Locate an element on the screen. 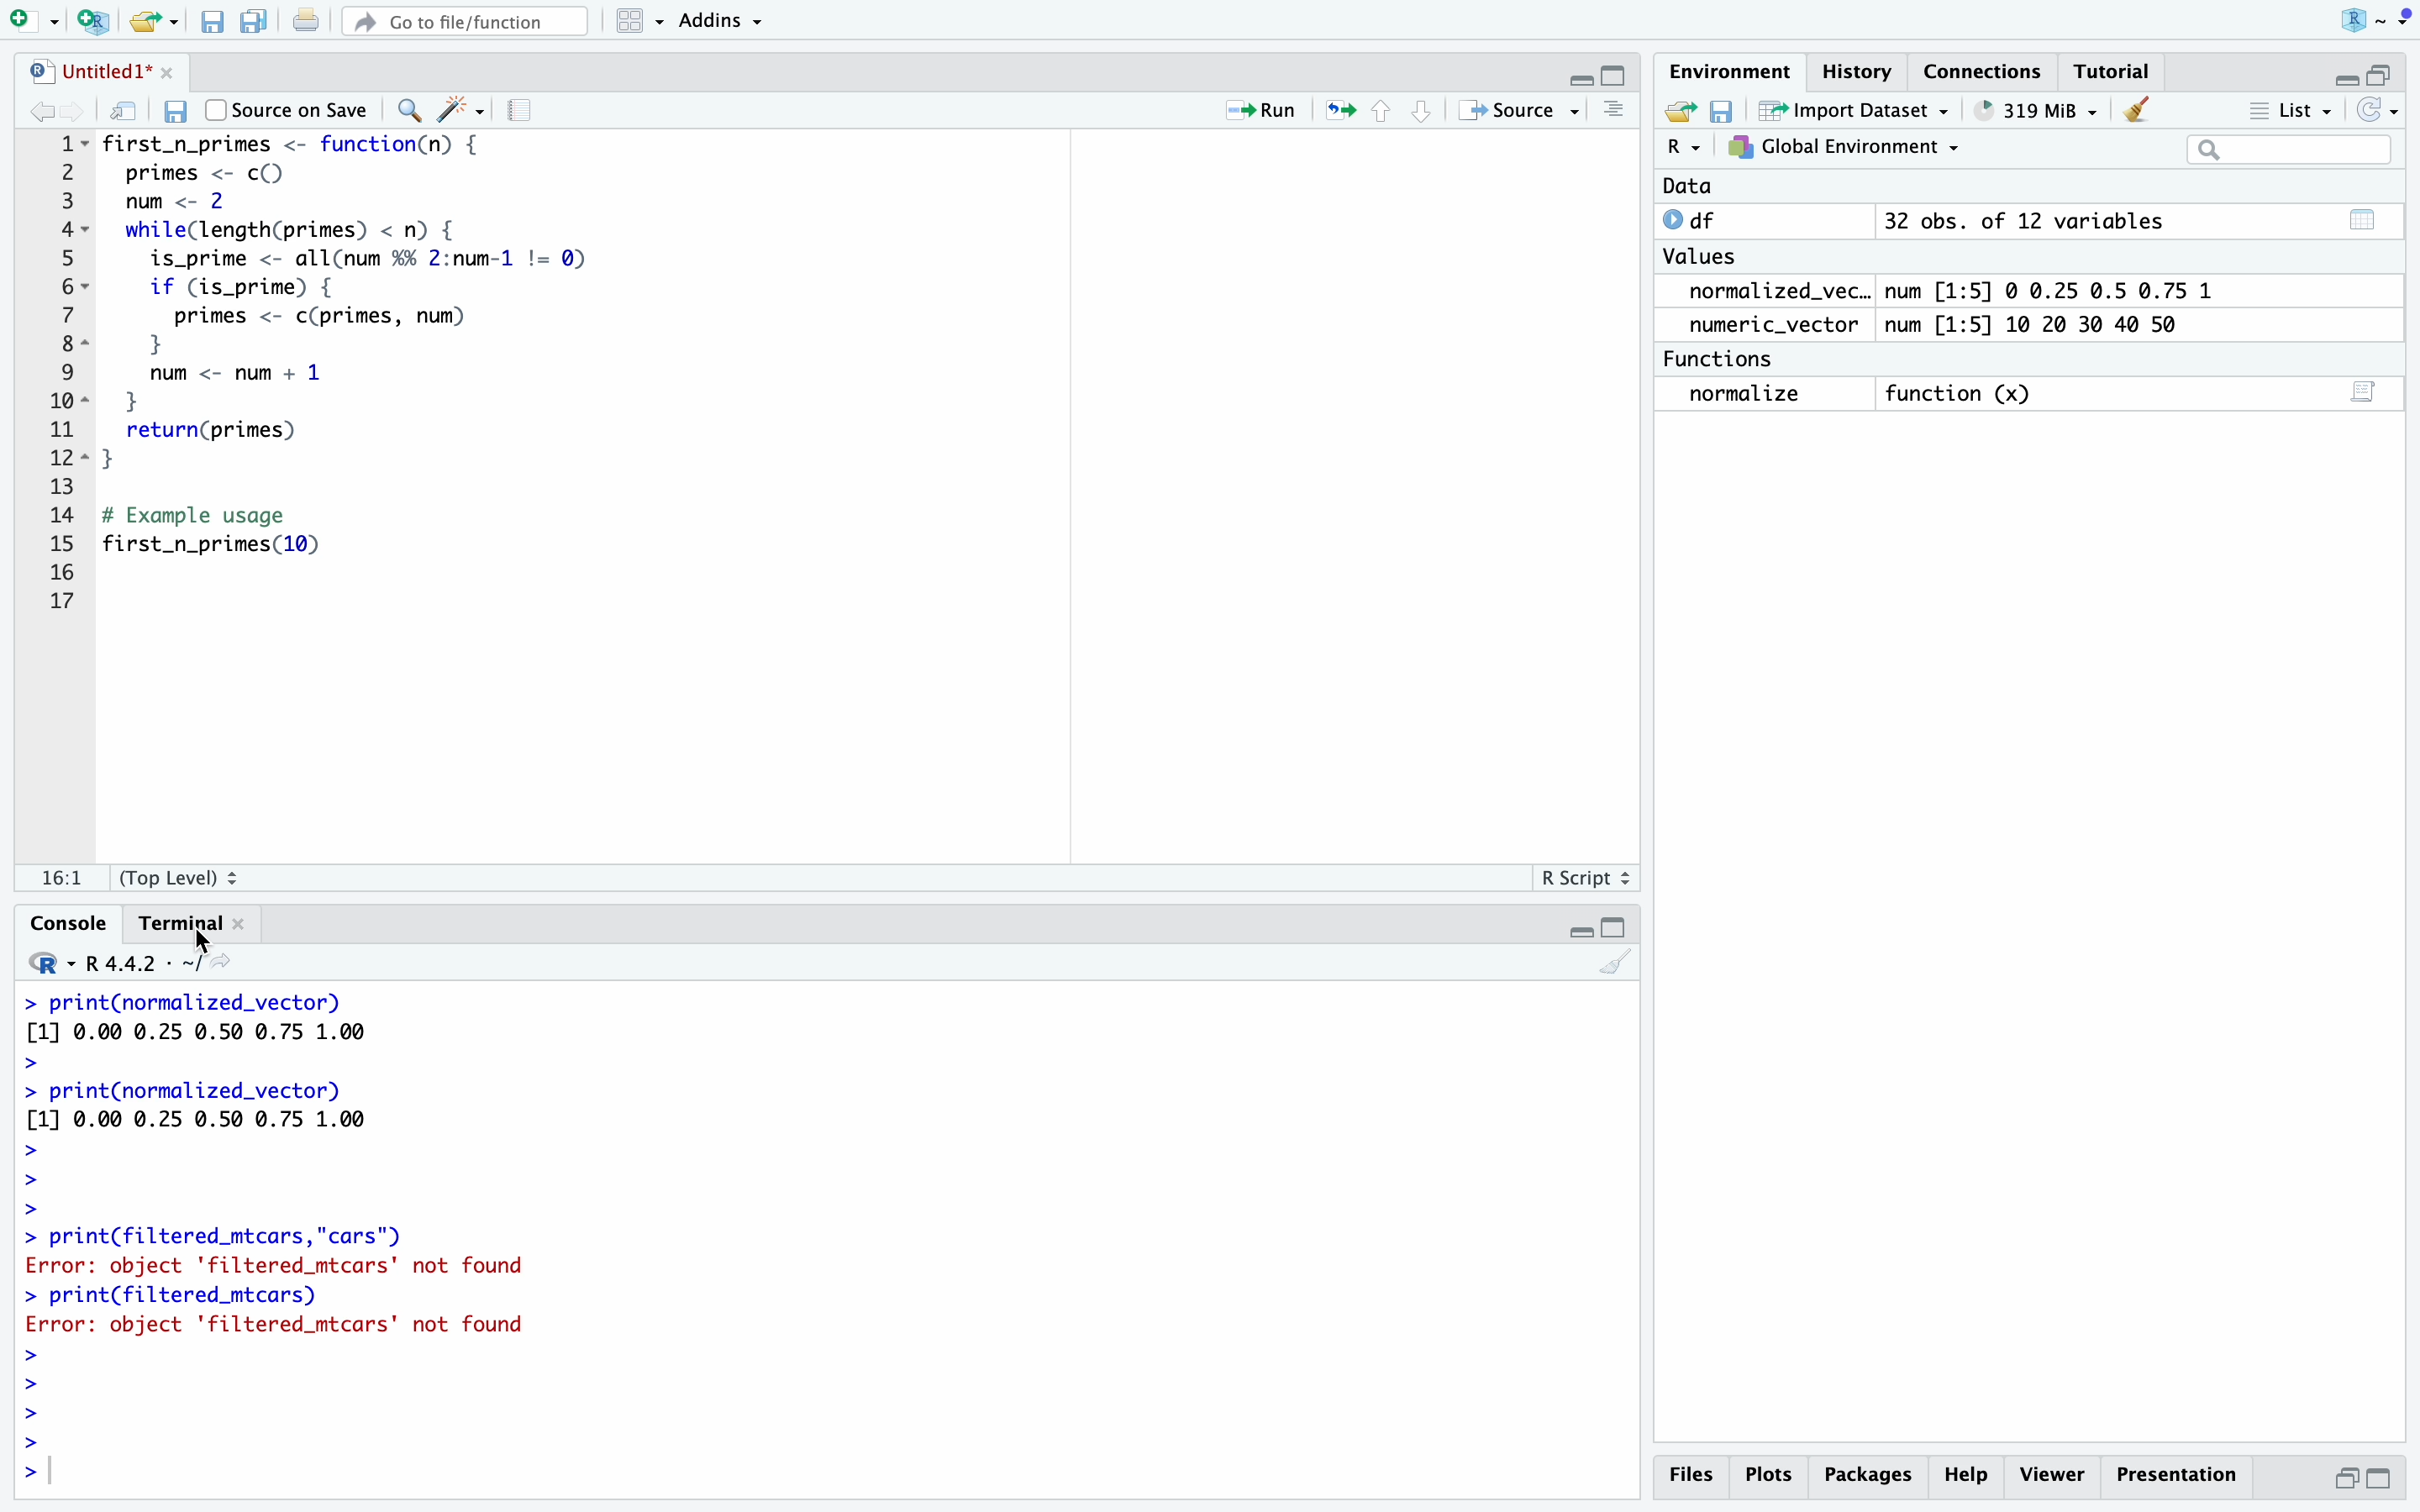  normalized_vec.. num [1:5] @ 0.25 0.5 0.75 1 is located at coordinates (1958, 290).